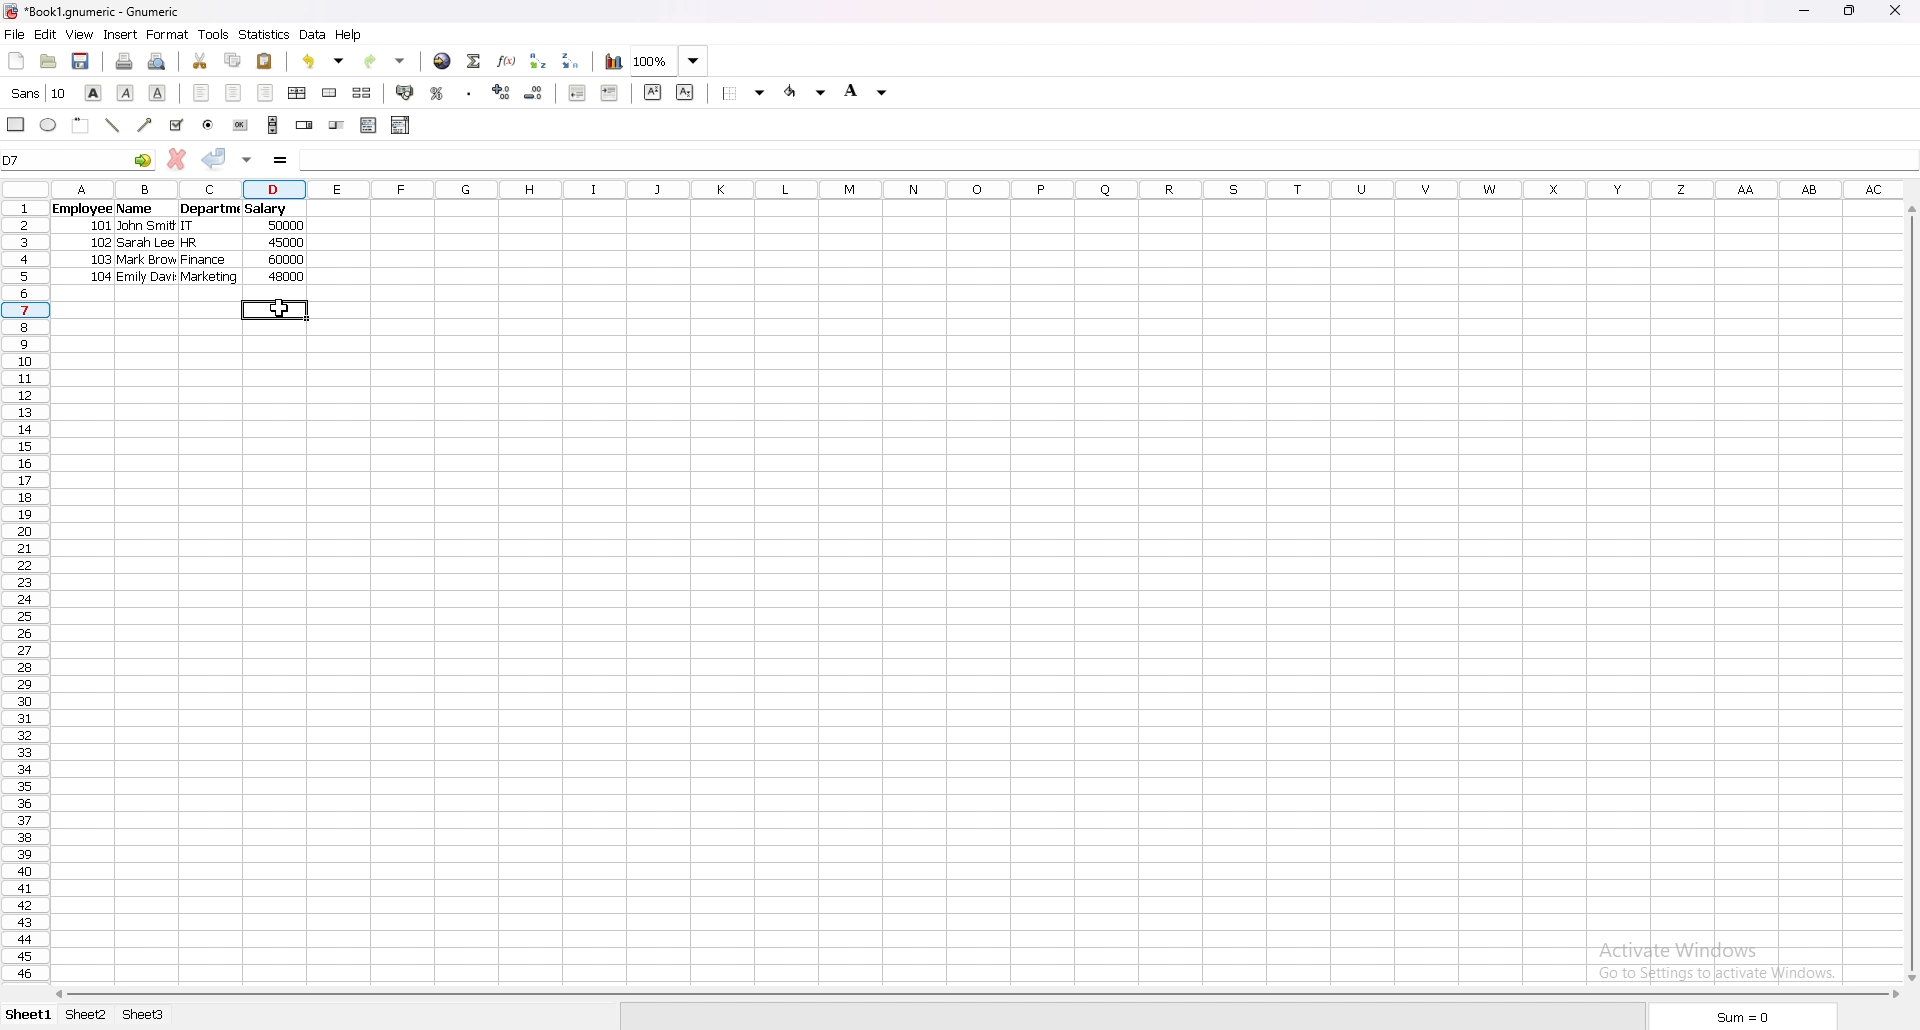 The width and height of the screenshot is (1920, 1030). What do you see at coordinates (324, 61) in the screenshot?
I see `undo` at bounding box center [324, 61].